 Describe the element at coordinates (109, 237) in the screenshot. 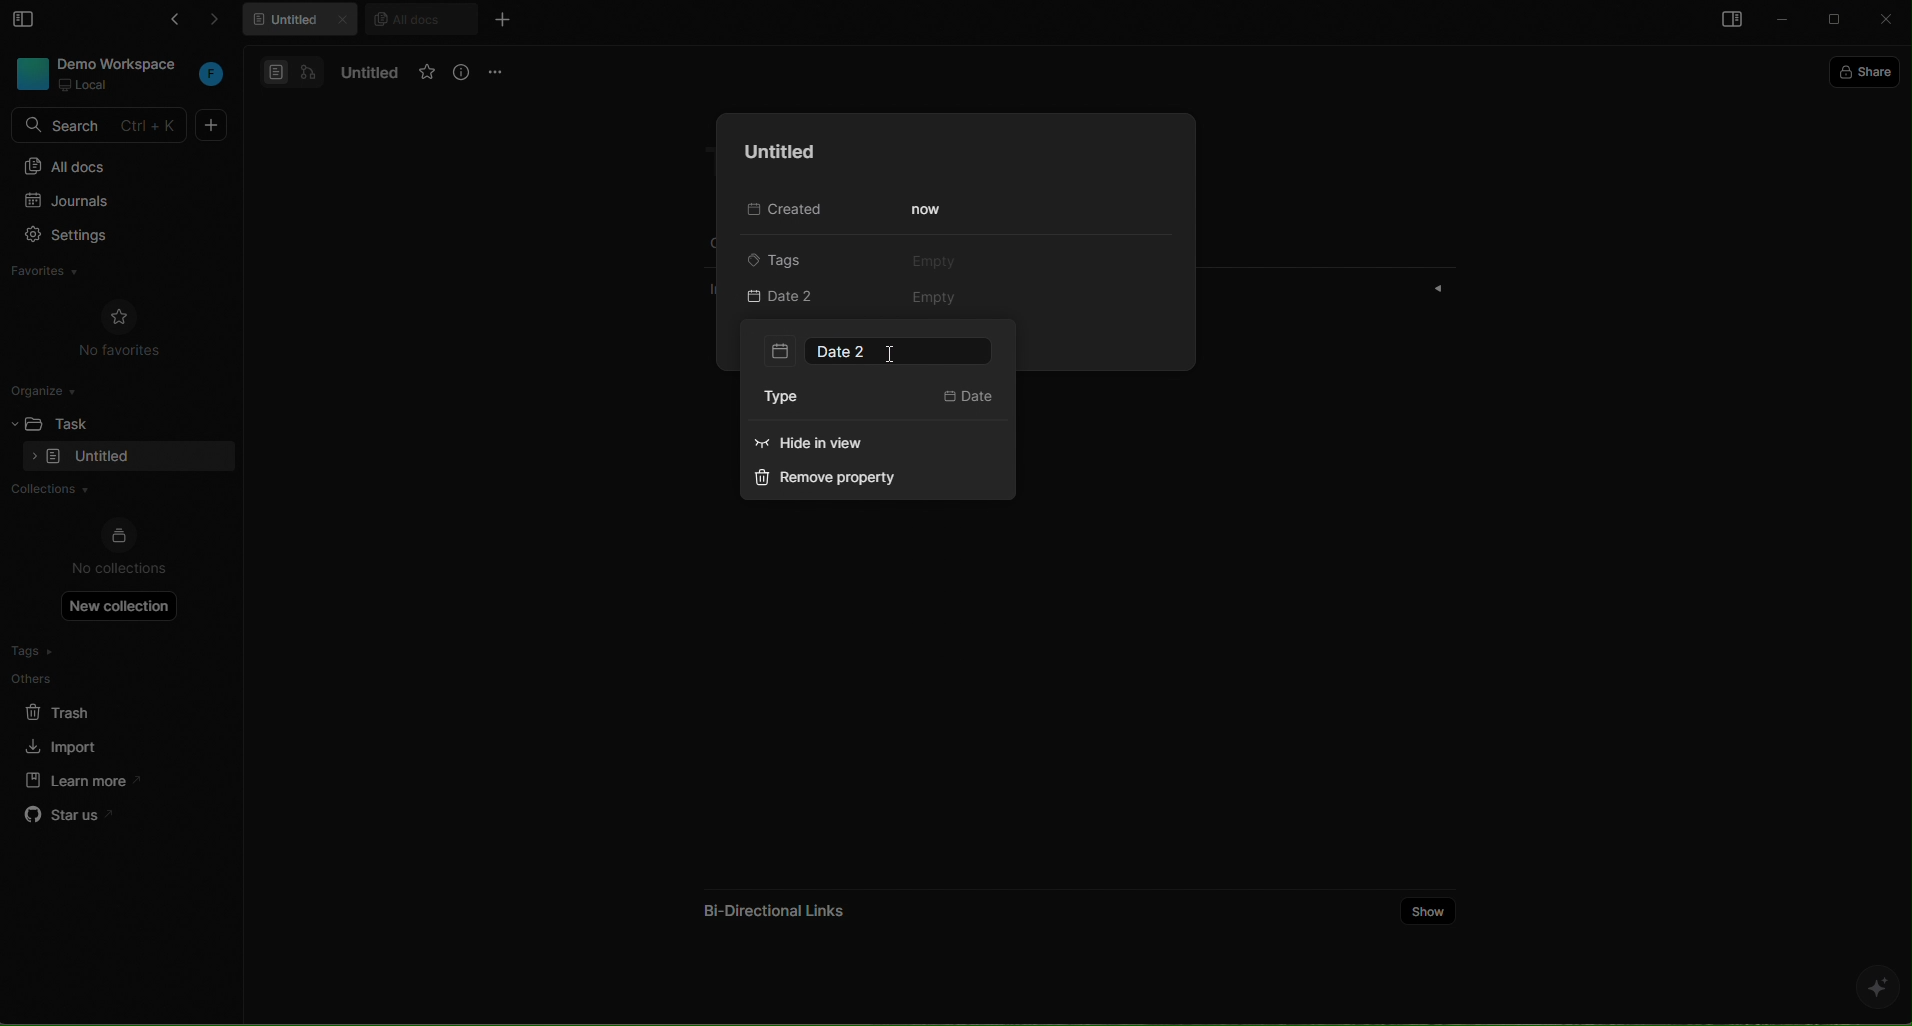

I see `settings` at that location.